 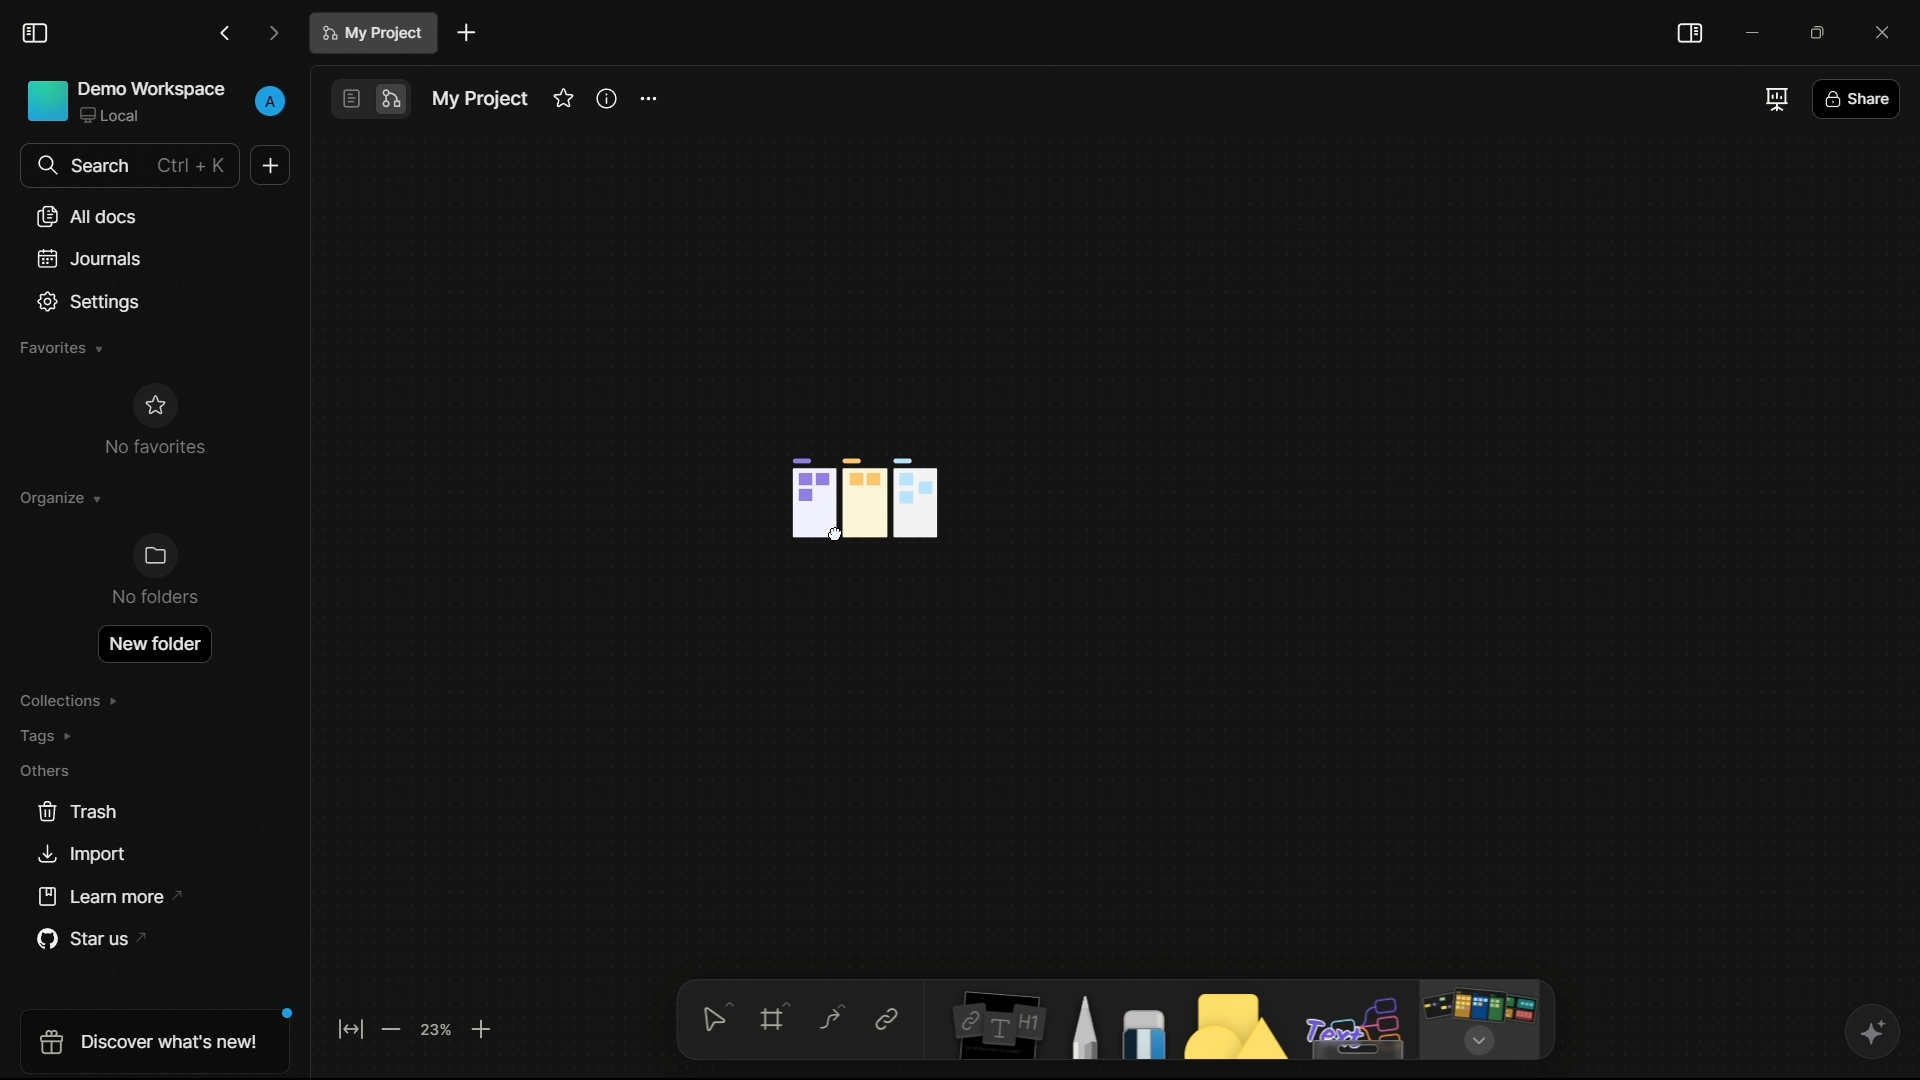 What do you see at coordinates (437, 1028) in the screenshot?
I see `zoom factor` at bounding box center [437, 1028].